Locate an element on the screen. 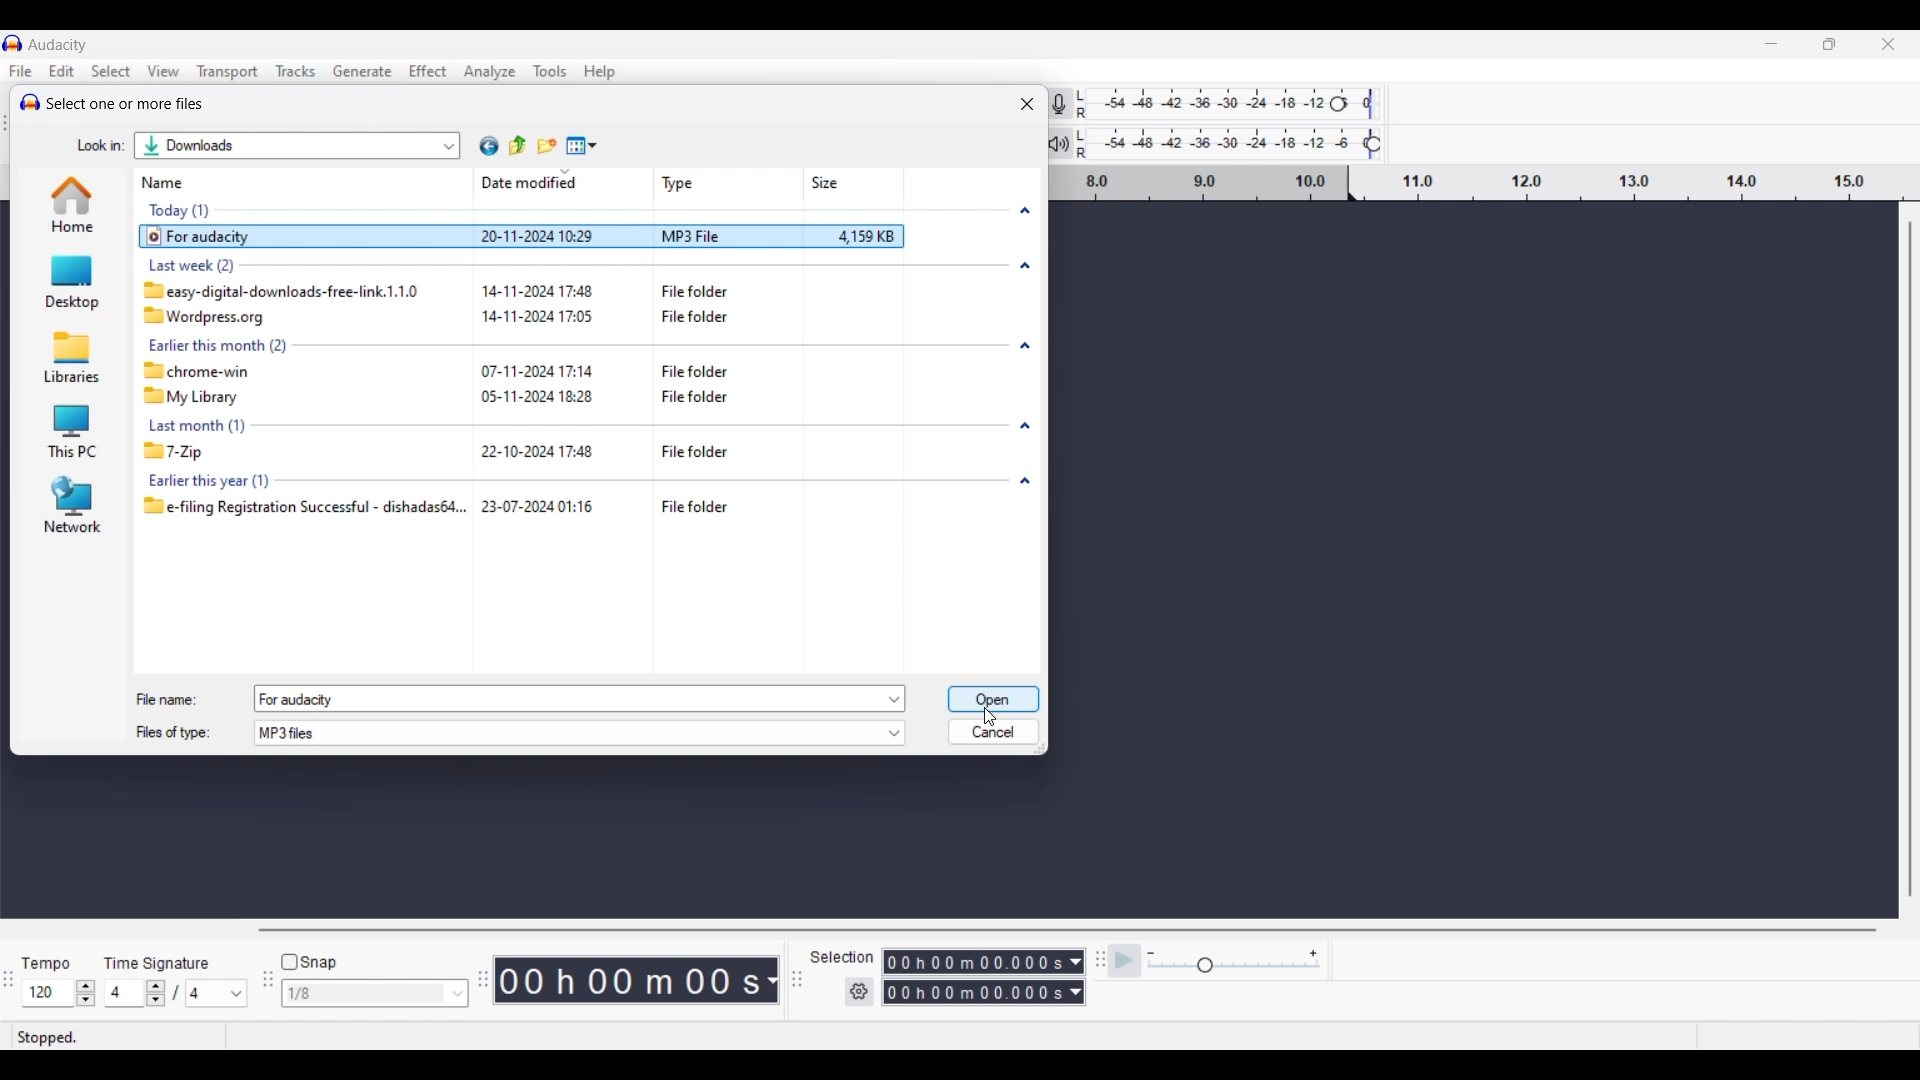  1/8 (Type in snap) is located at coordinates (361, 995).